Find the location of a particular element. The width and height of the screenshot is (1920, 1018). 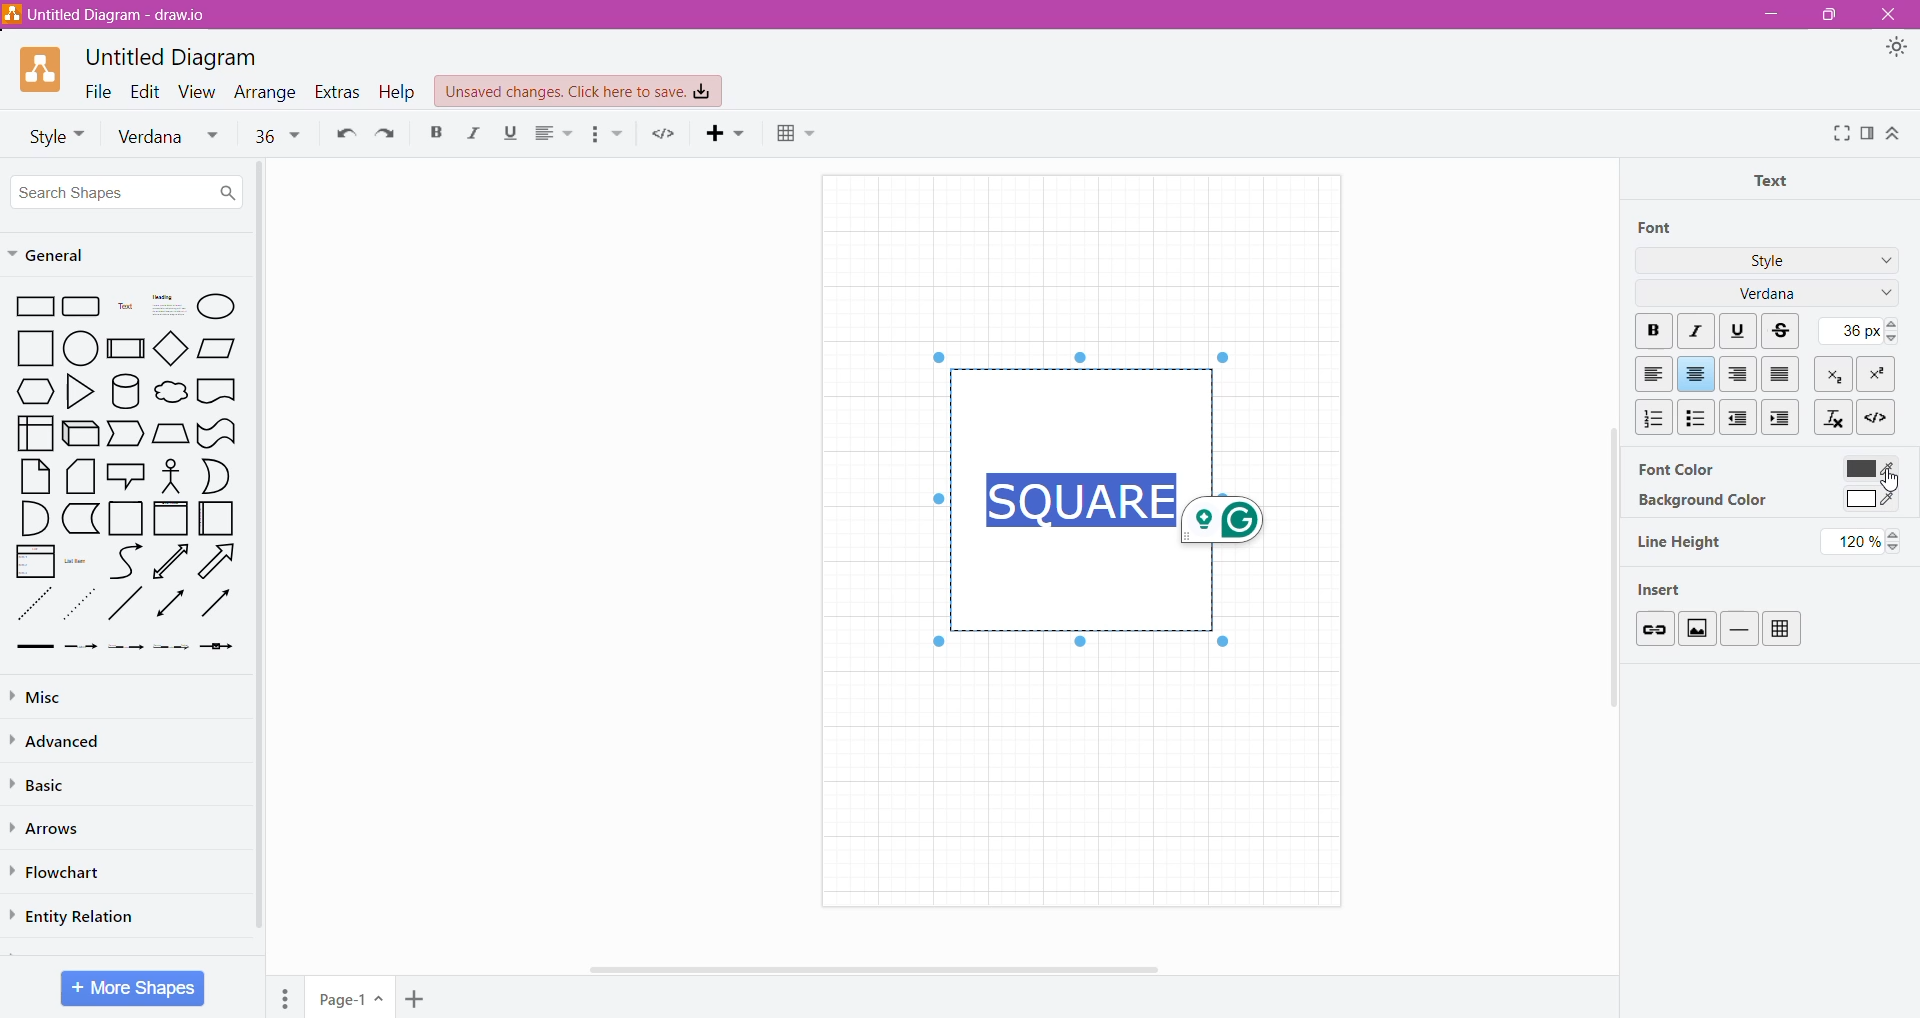

Block is located at coordinates (1781, 373).